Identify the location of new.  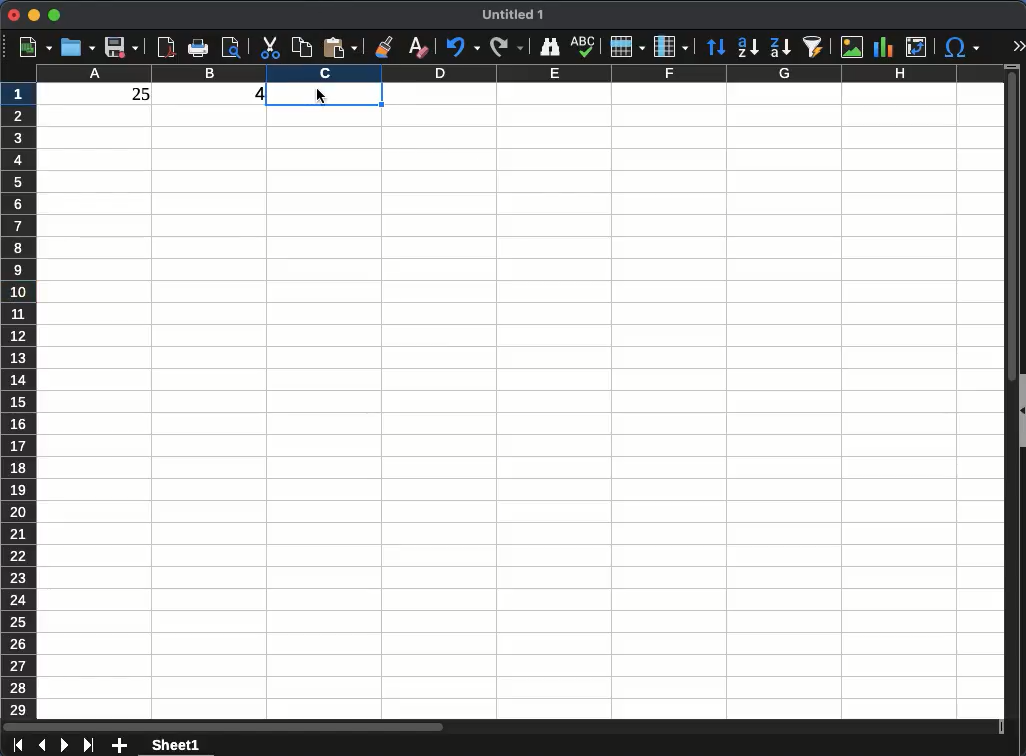
(34, 48).